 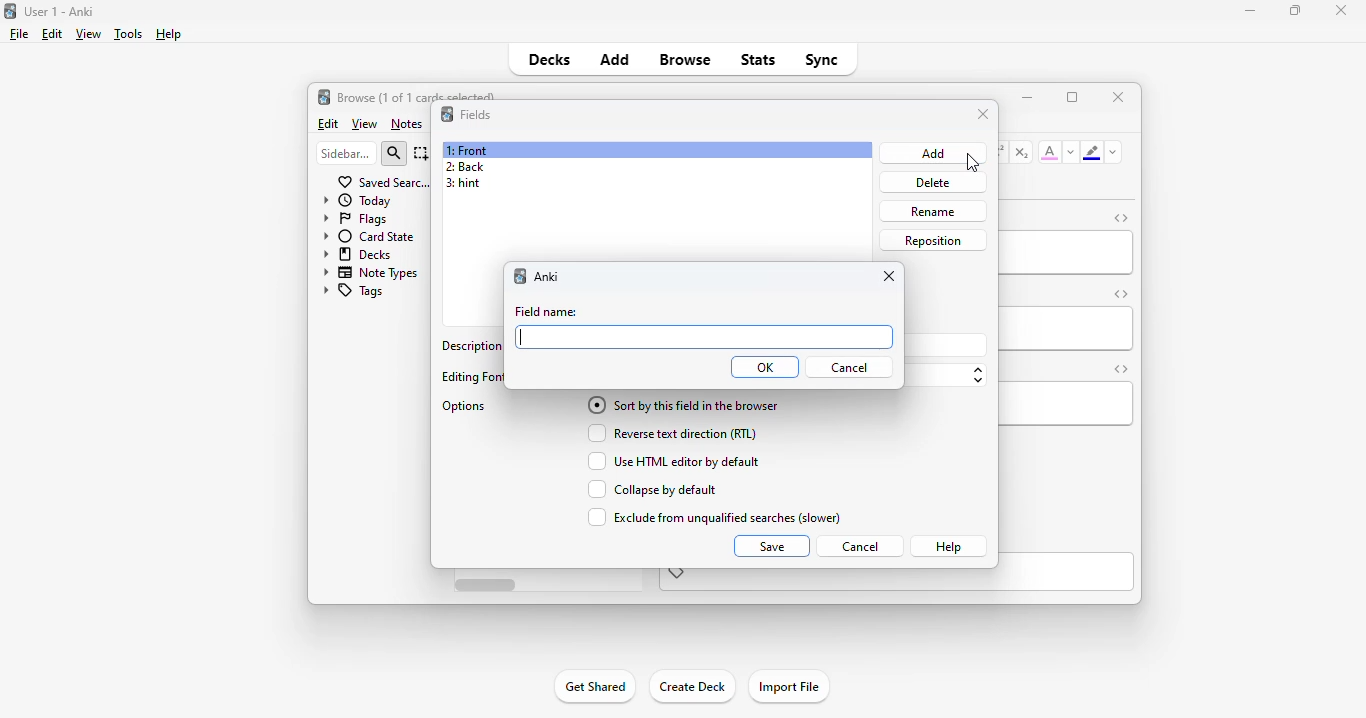 I want to click on card state, so click(x=368, y=236).